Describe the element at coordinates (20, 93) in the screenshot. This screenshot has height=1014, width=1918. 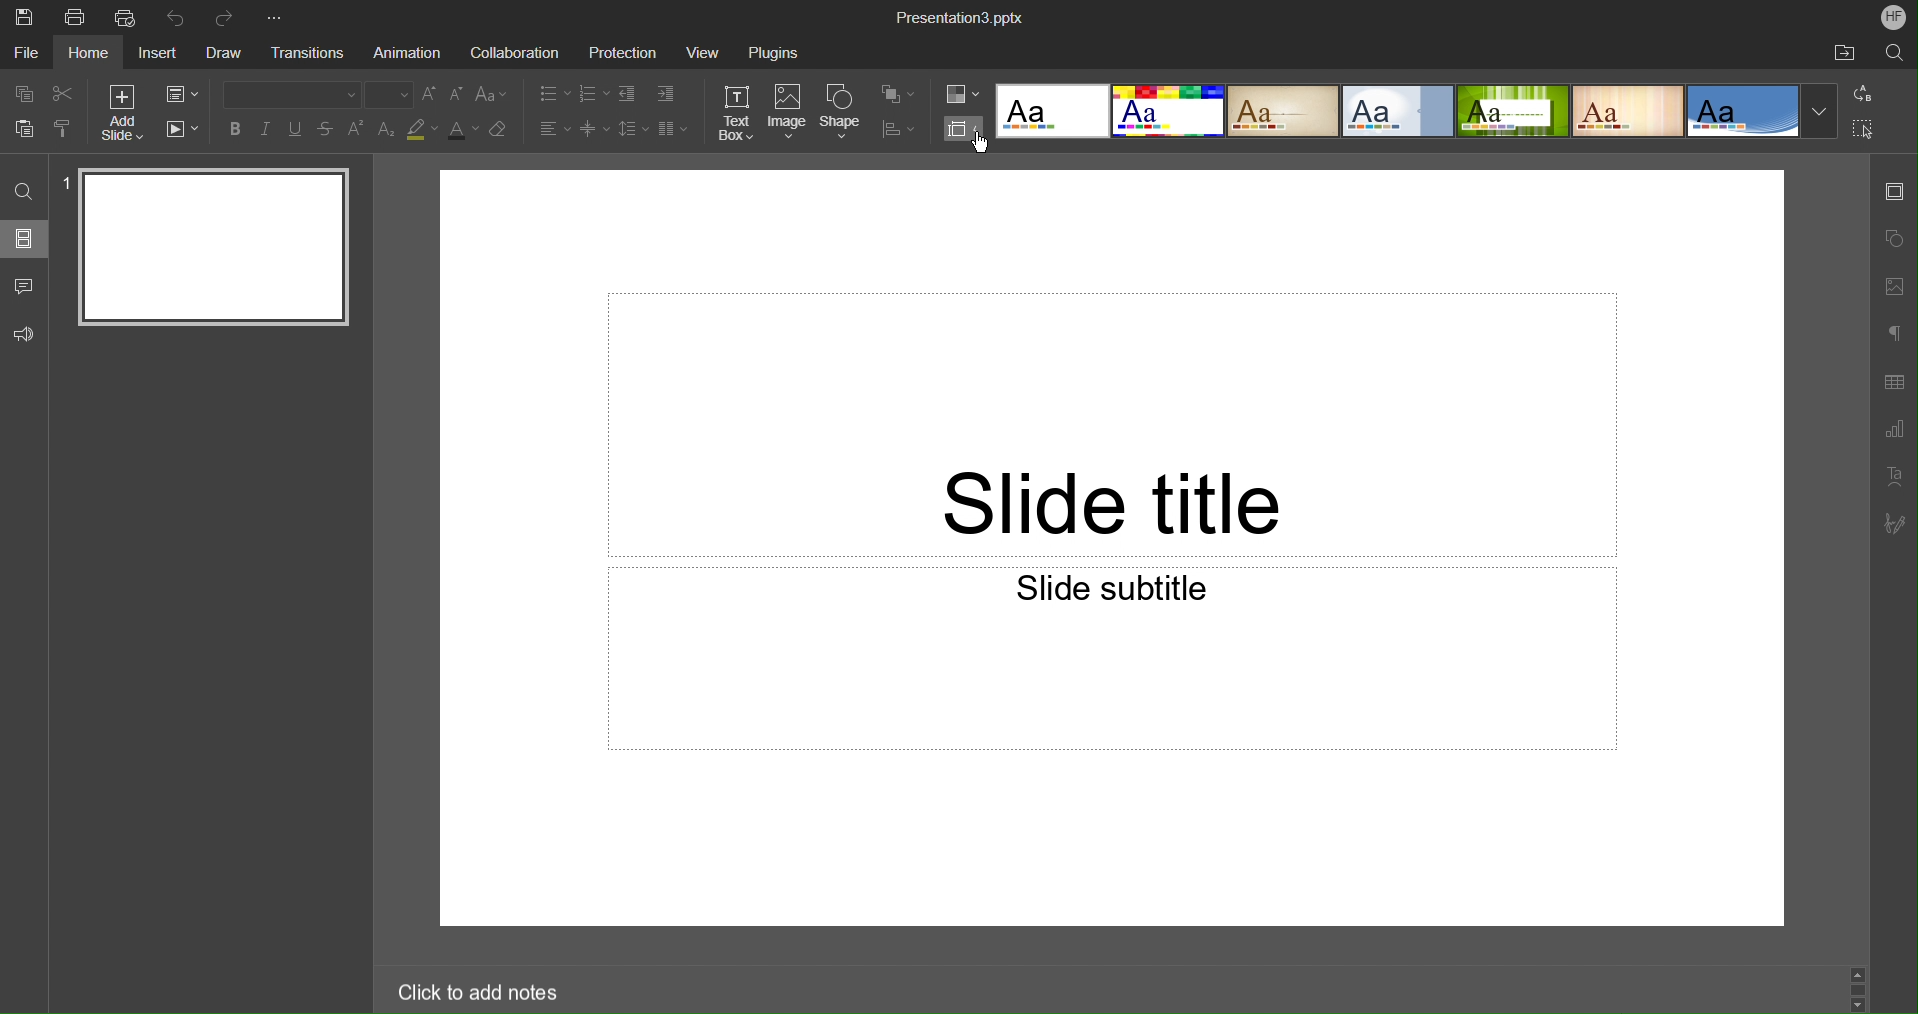
I see `Copy` at that location.